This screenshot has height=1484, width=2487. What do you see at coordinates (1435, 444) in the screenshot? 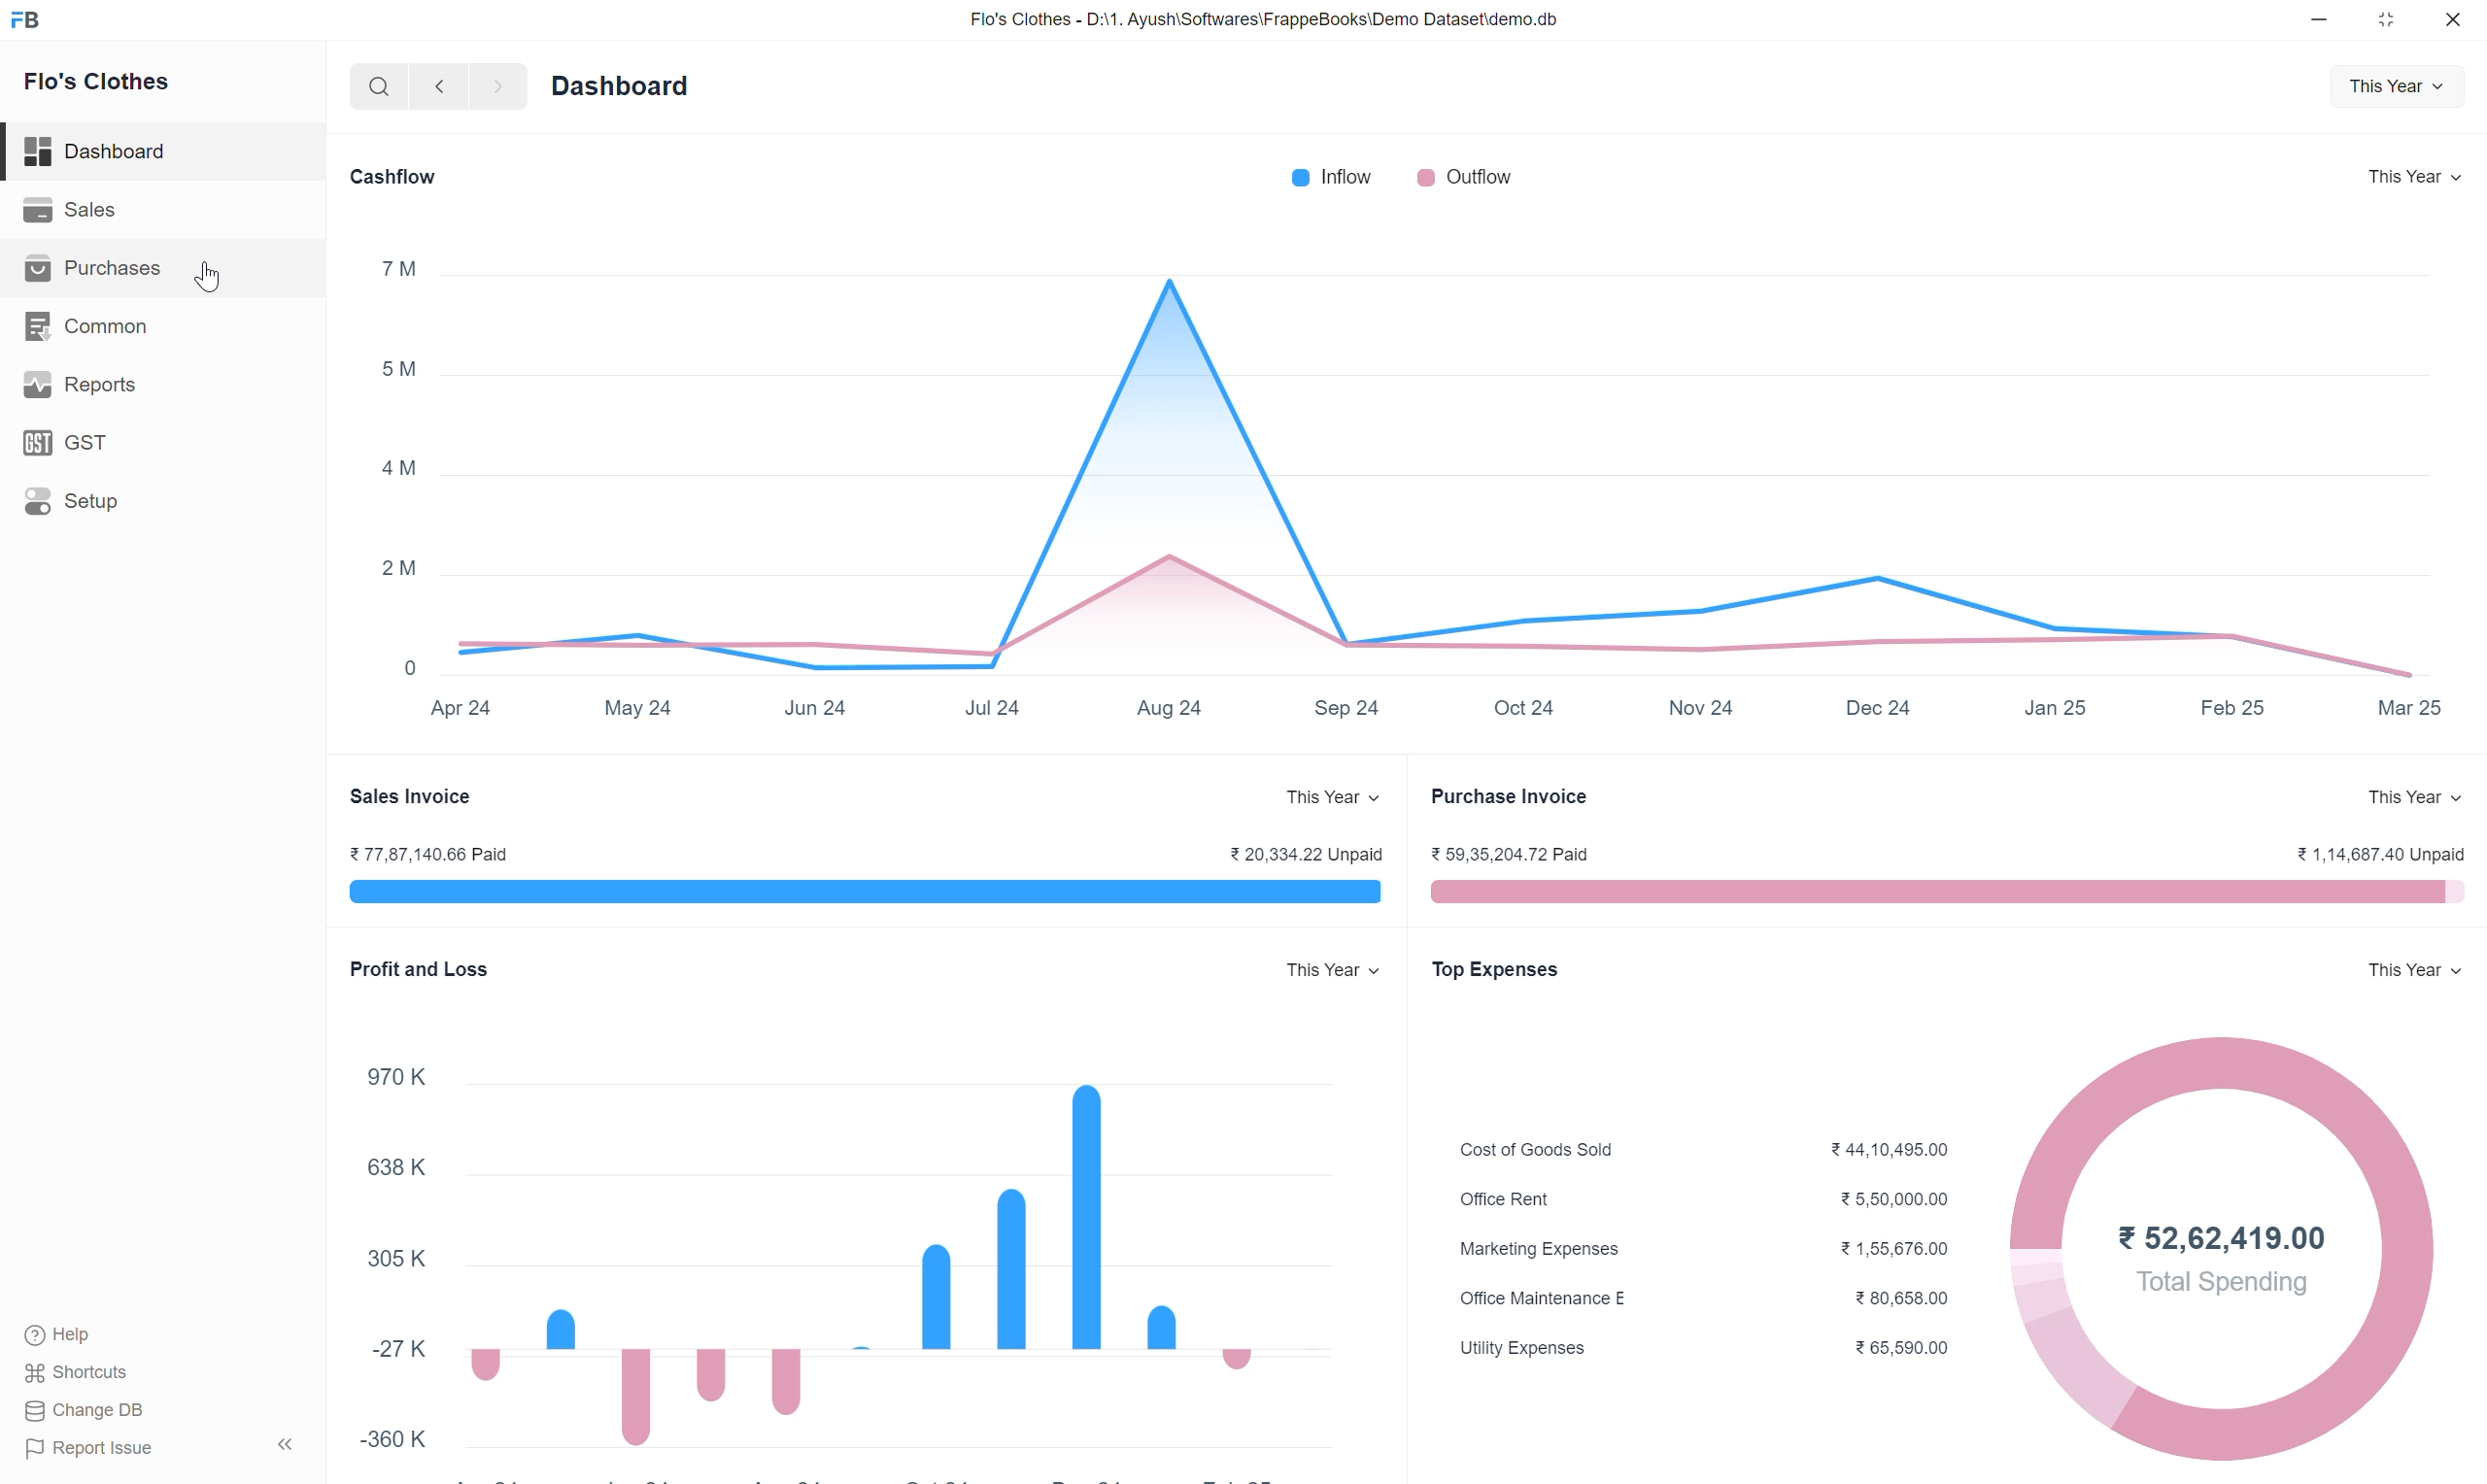
I see `Cash Inflow and Outflow graph` at bounding box center [1435, 444].